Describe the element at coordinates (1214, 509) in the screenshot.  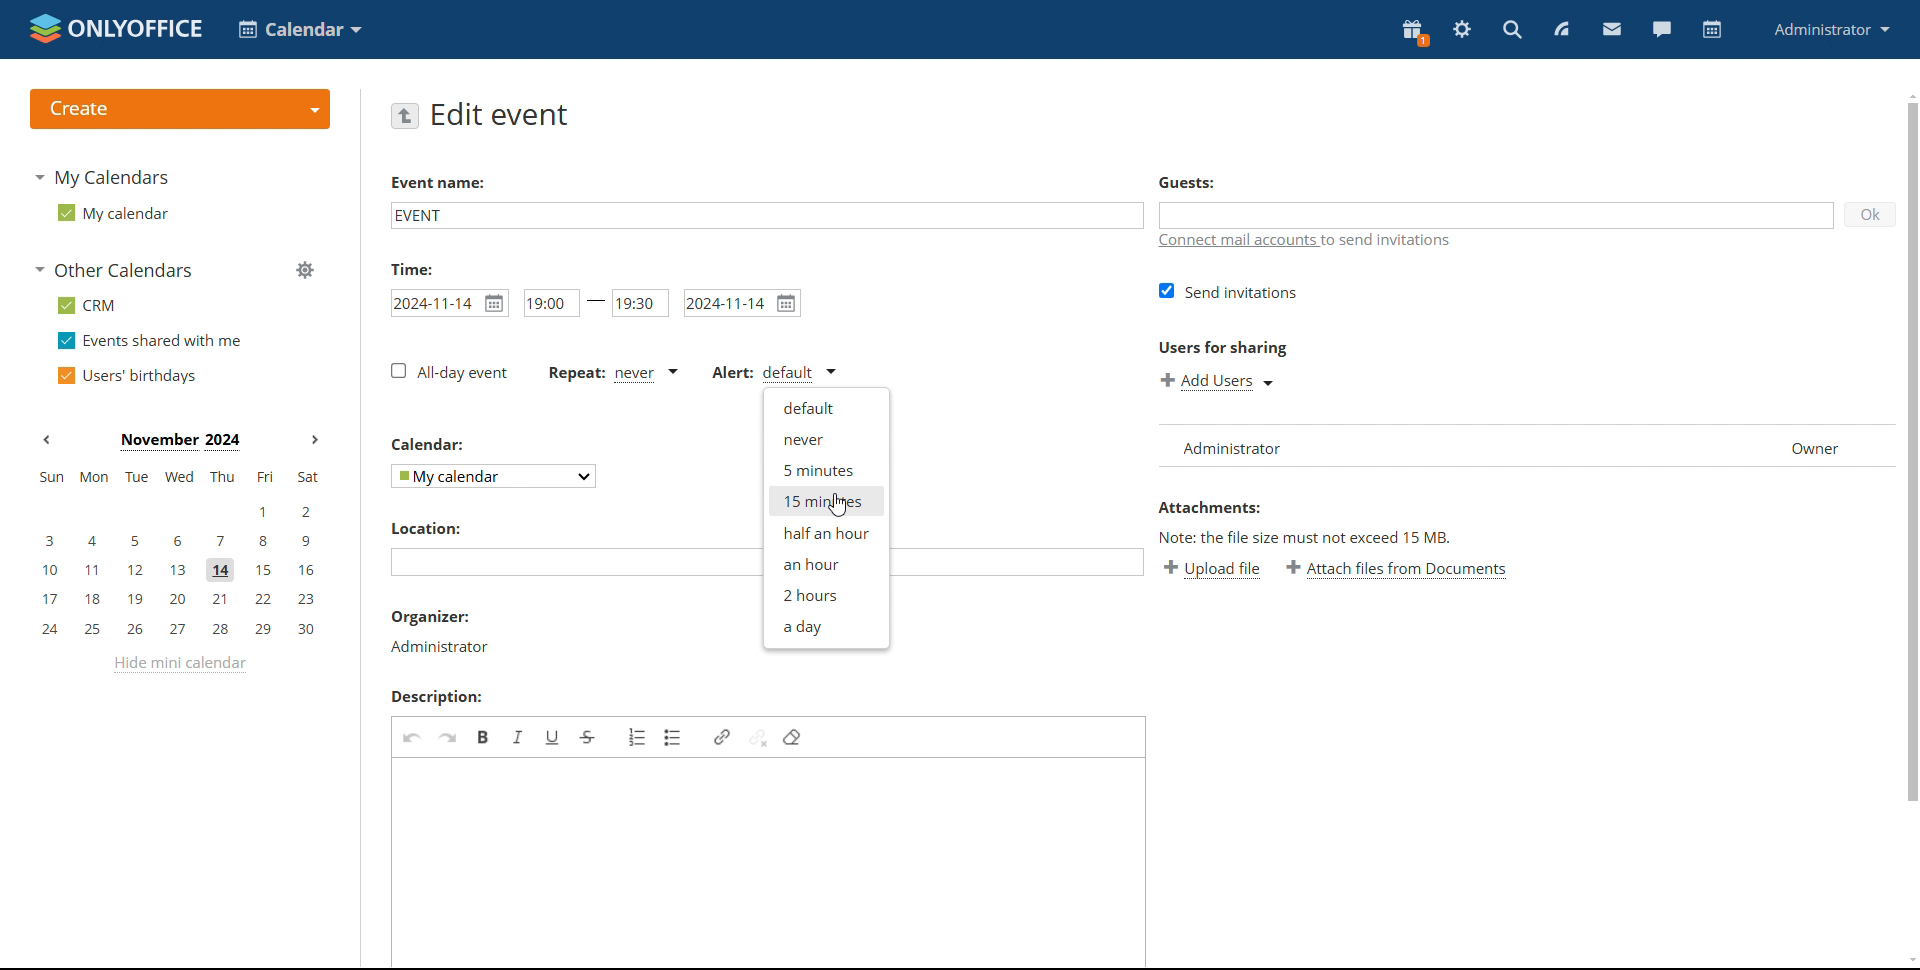
I see `attachment:` at that location.